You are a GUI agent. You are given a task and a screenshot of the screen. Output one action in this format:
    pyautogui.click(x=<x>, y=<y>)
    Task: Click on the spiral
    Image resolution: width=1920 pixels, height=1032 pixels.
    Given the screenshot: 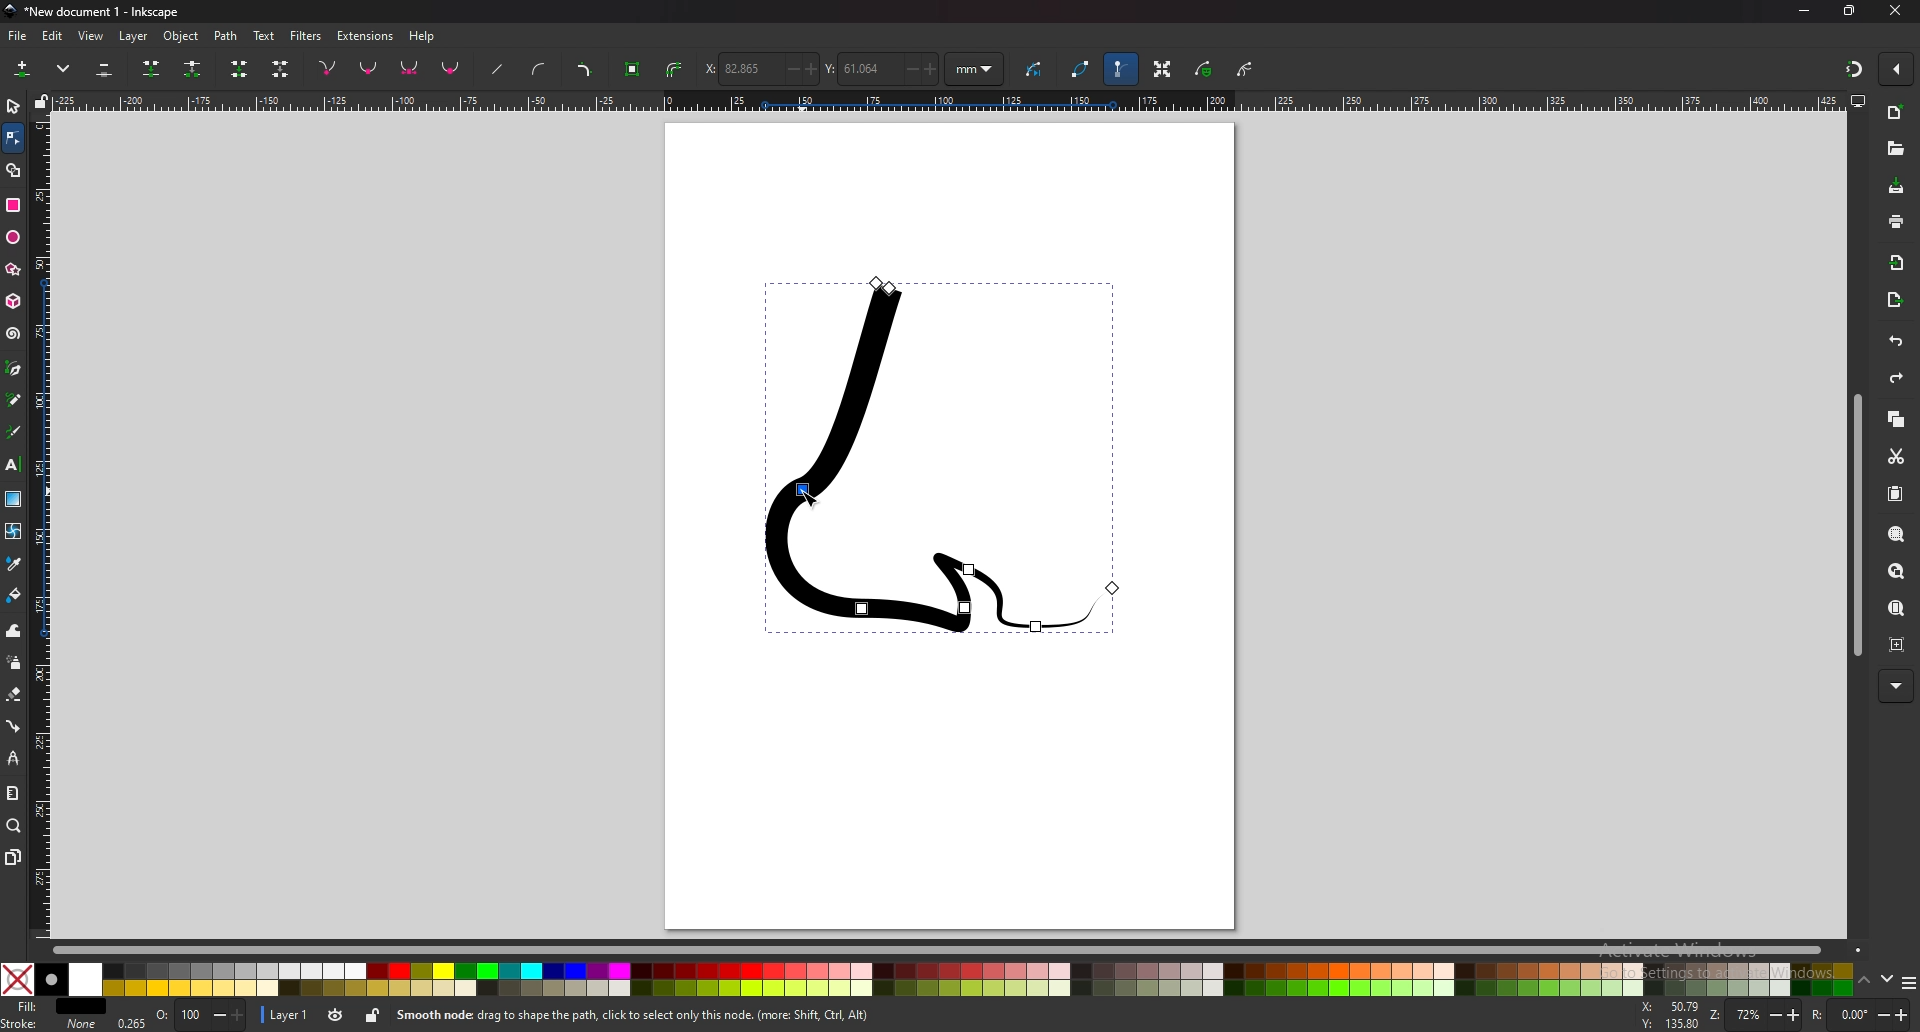 What is the action you would take?
    pyautogui.click(x=12, y=334)
    